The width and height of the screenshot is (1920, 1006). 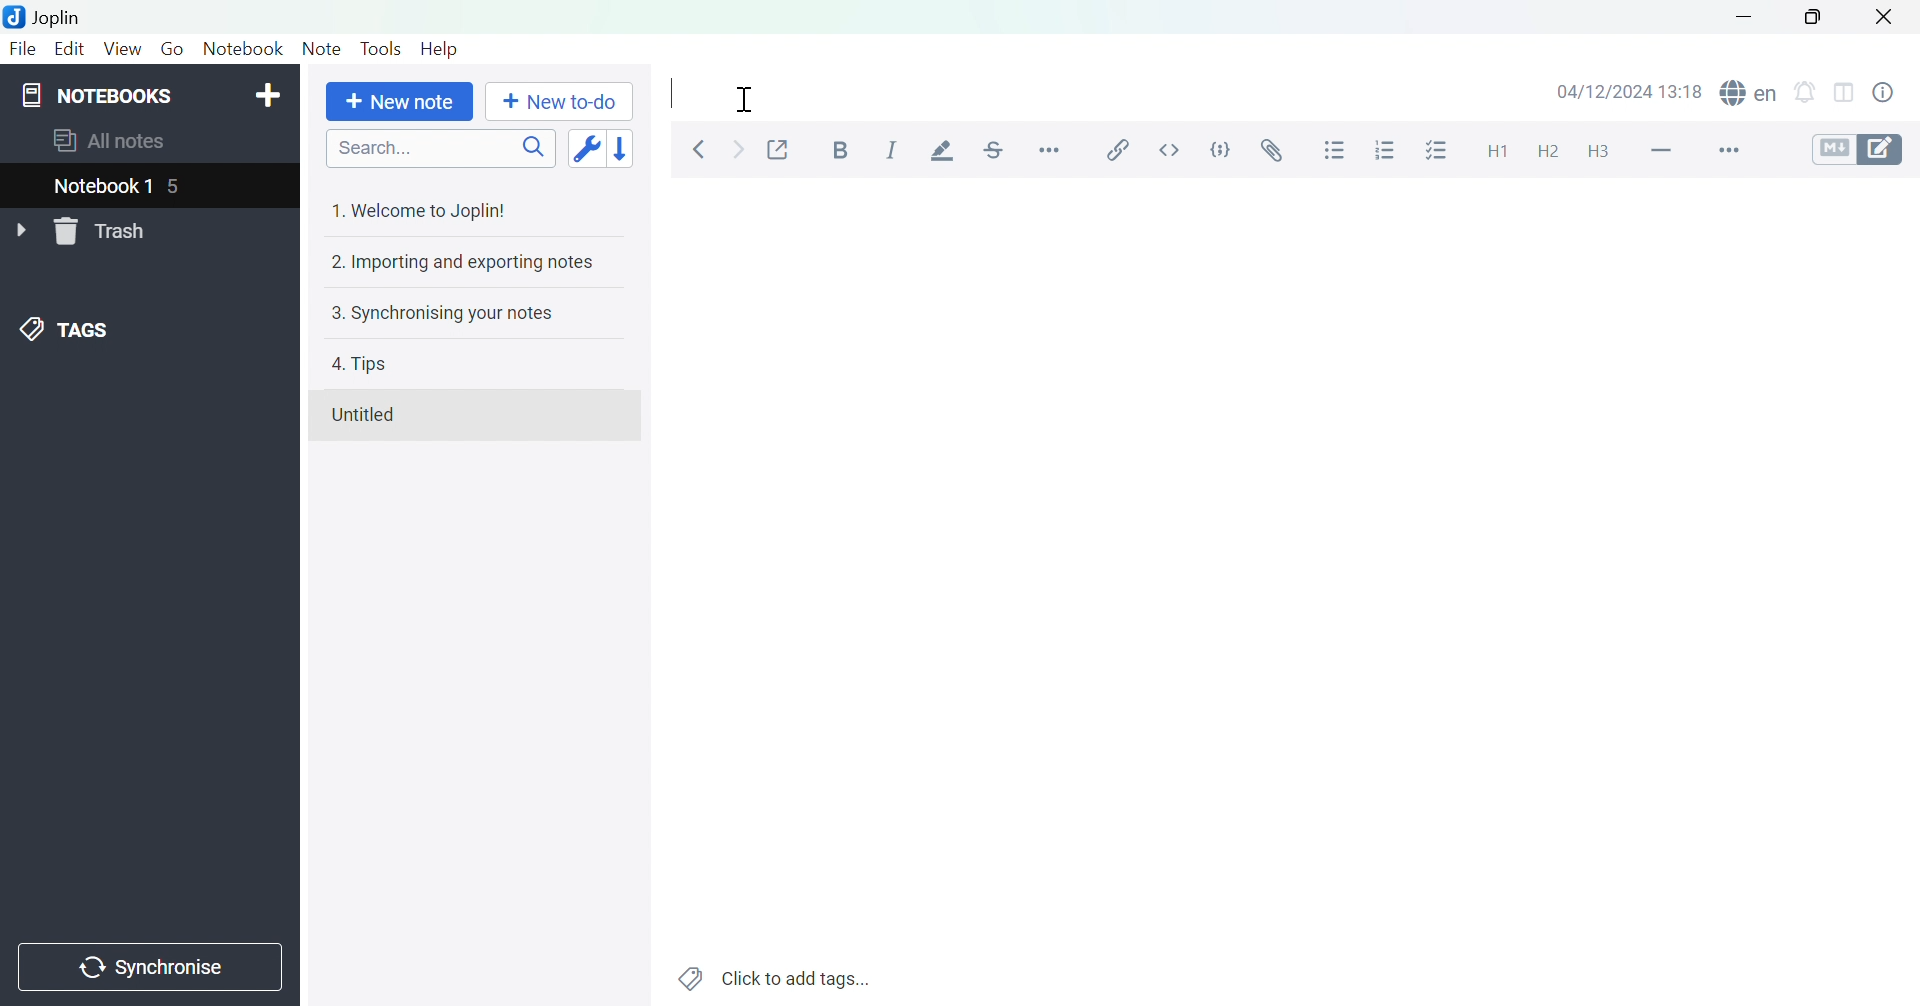 I want to click on TAGS, so click(x=69, y=328).